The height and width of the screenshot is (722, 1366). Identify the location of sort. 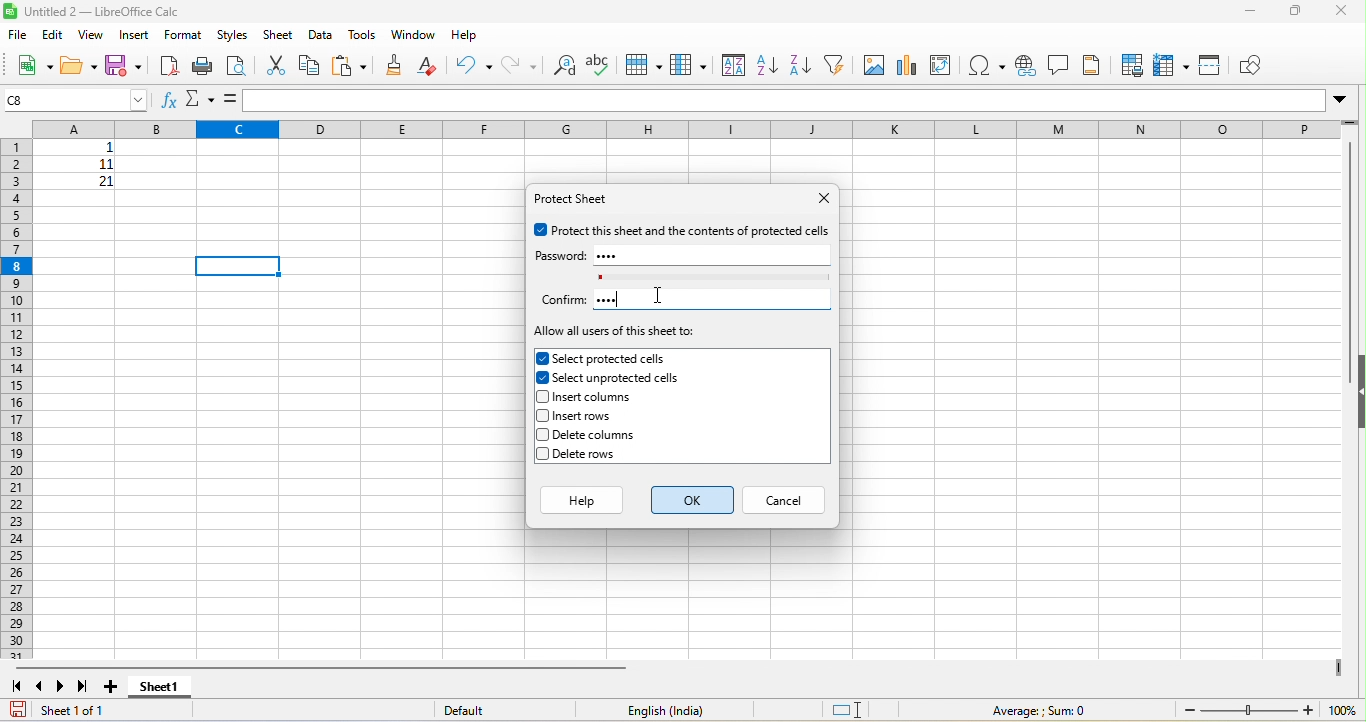
(733, 64).